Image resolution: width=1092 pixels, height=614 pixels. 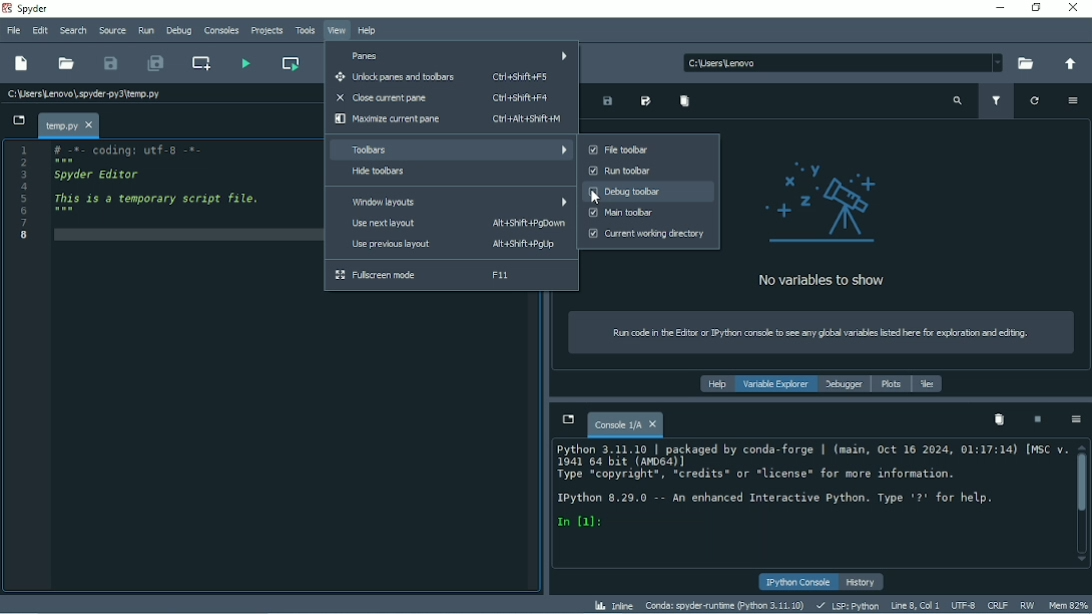 I want to click on CRLF, so click(x=997, y=605).